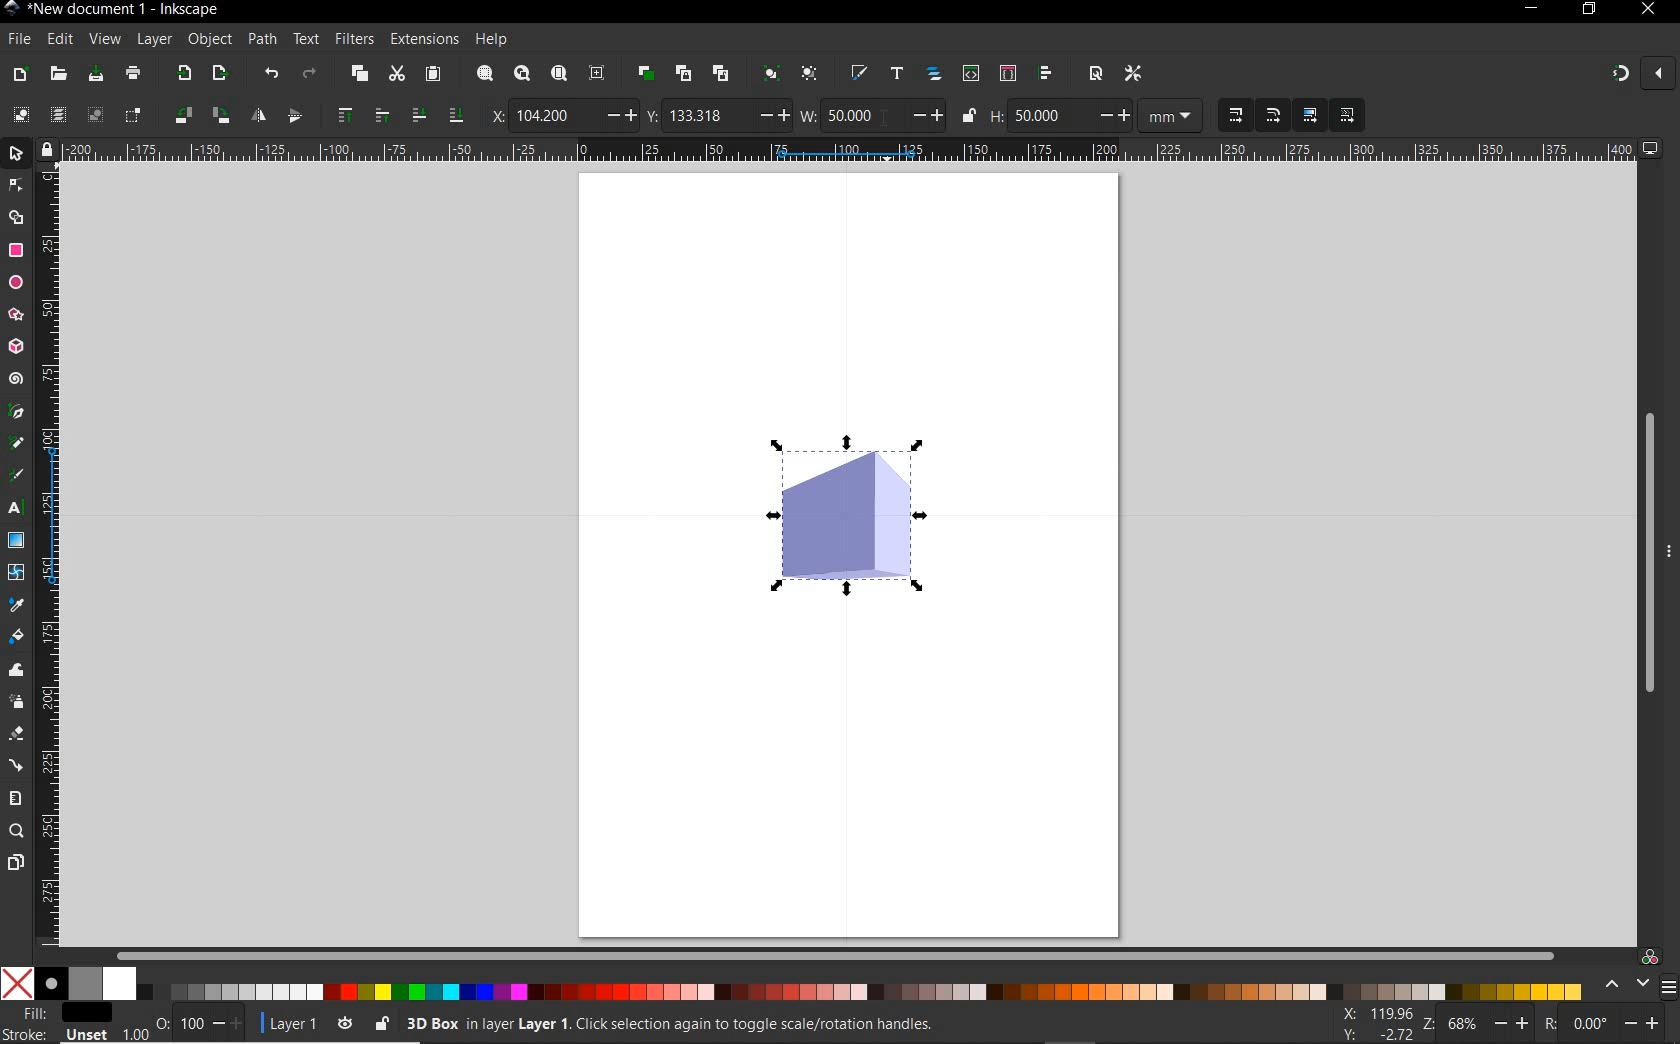 This screenshot has height=1044, width=1680. Describe the element at coordinates (228, 1024) in the screenshot. I see `increase/decrease` at that location.